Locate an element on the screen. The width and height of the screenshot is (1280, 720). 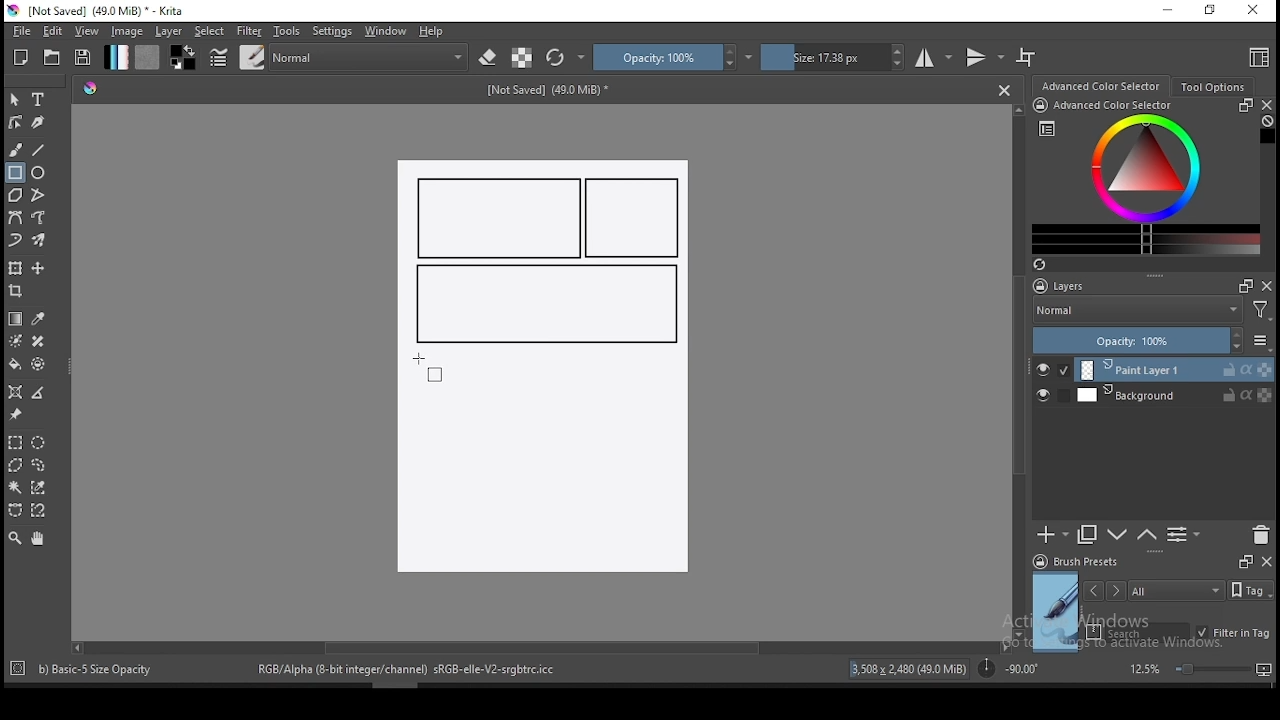
dynamic brush tool is located at coordinates (15, 241).